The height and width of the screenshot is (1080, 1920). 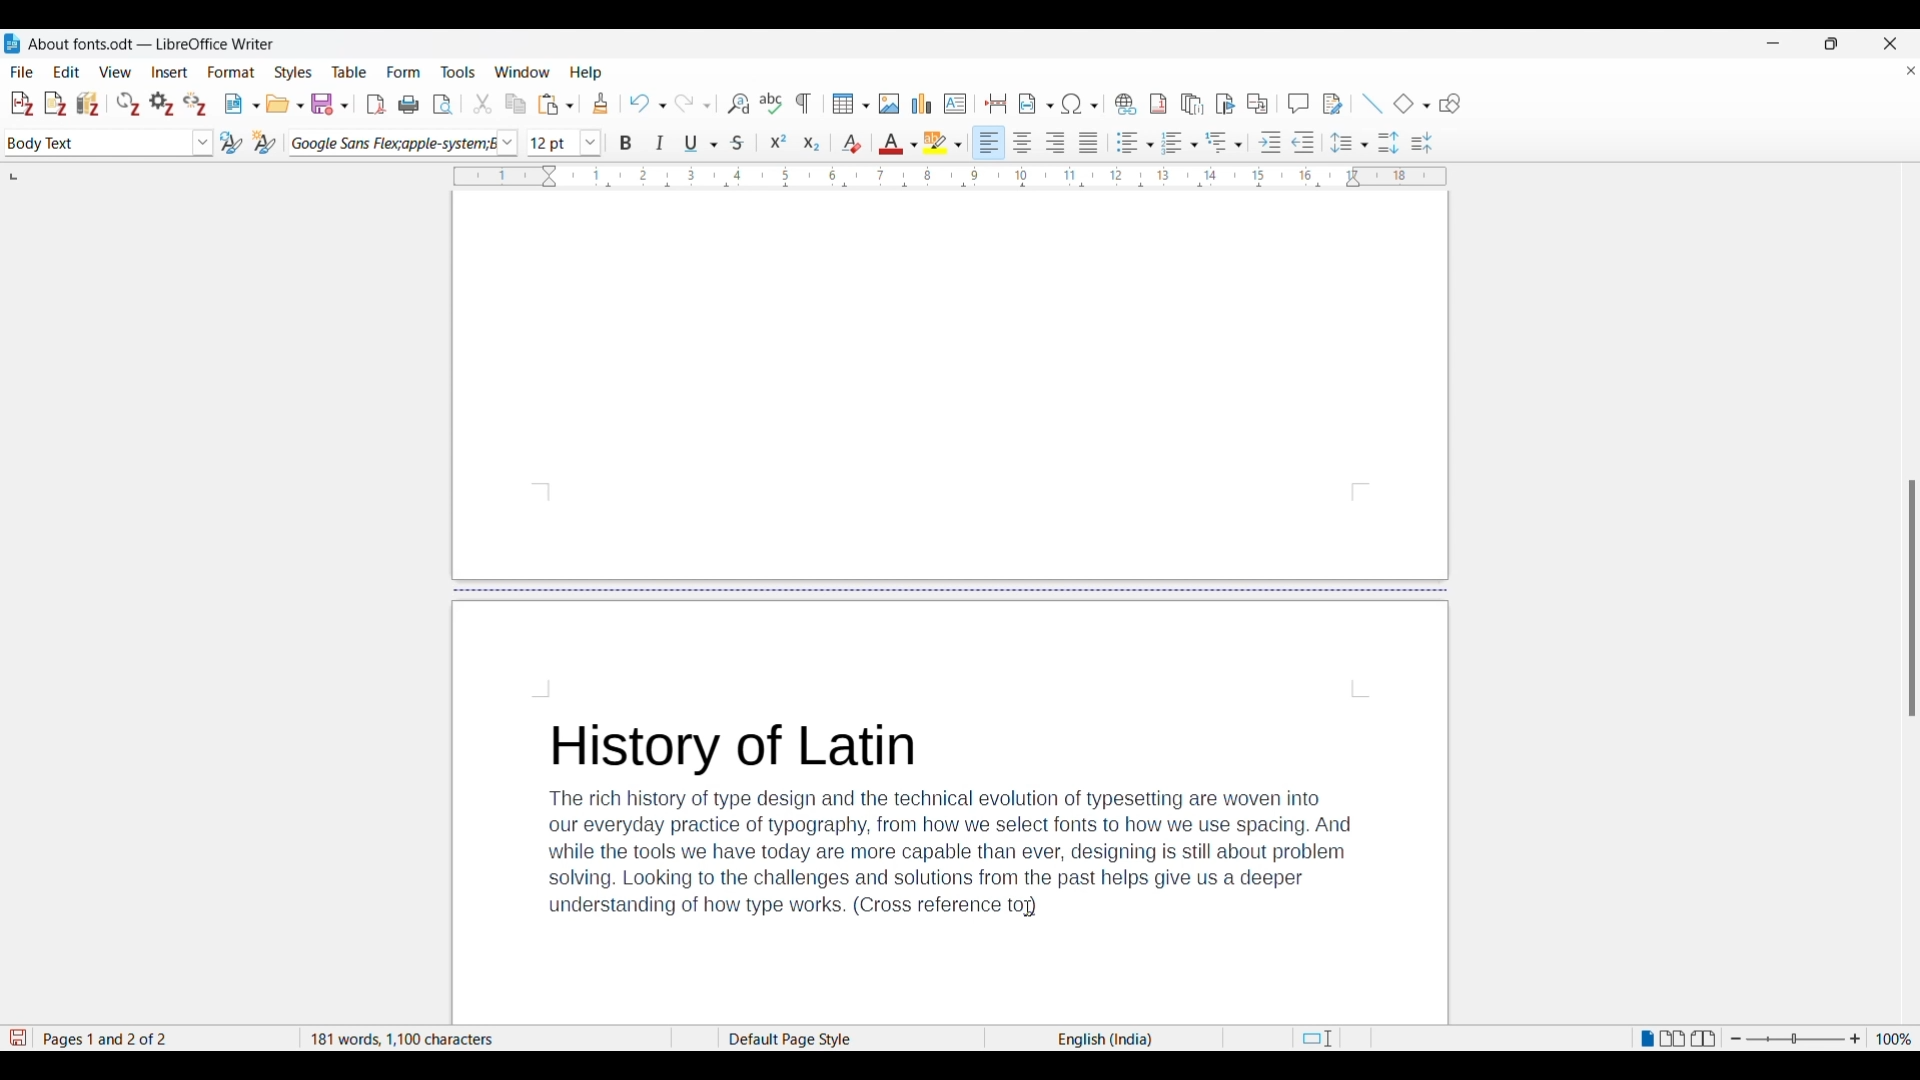 I want to click on Current page style, so click(x=851, y=1039).